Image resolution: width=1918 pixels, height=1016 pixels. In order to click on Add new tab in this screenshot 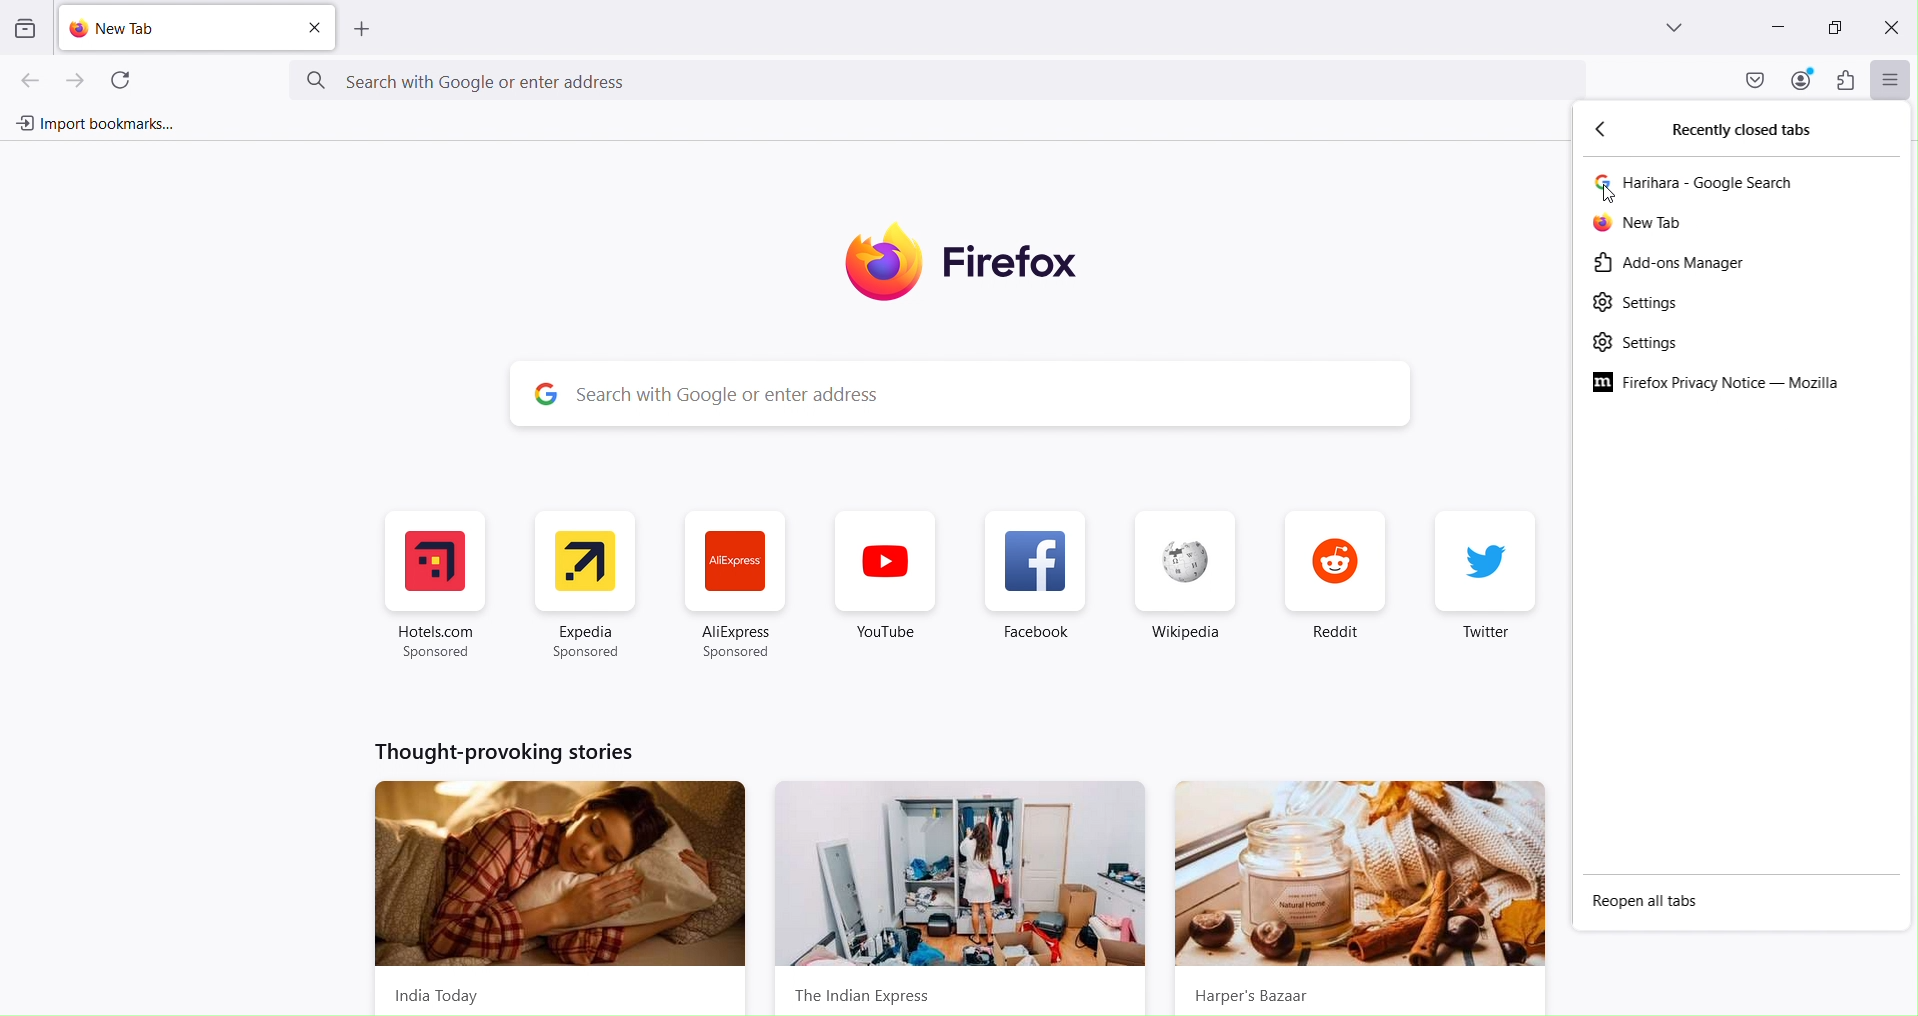, I will do `click(363, 30)`.